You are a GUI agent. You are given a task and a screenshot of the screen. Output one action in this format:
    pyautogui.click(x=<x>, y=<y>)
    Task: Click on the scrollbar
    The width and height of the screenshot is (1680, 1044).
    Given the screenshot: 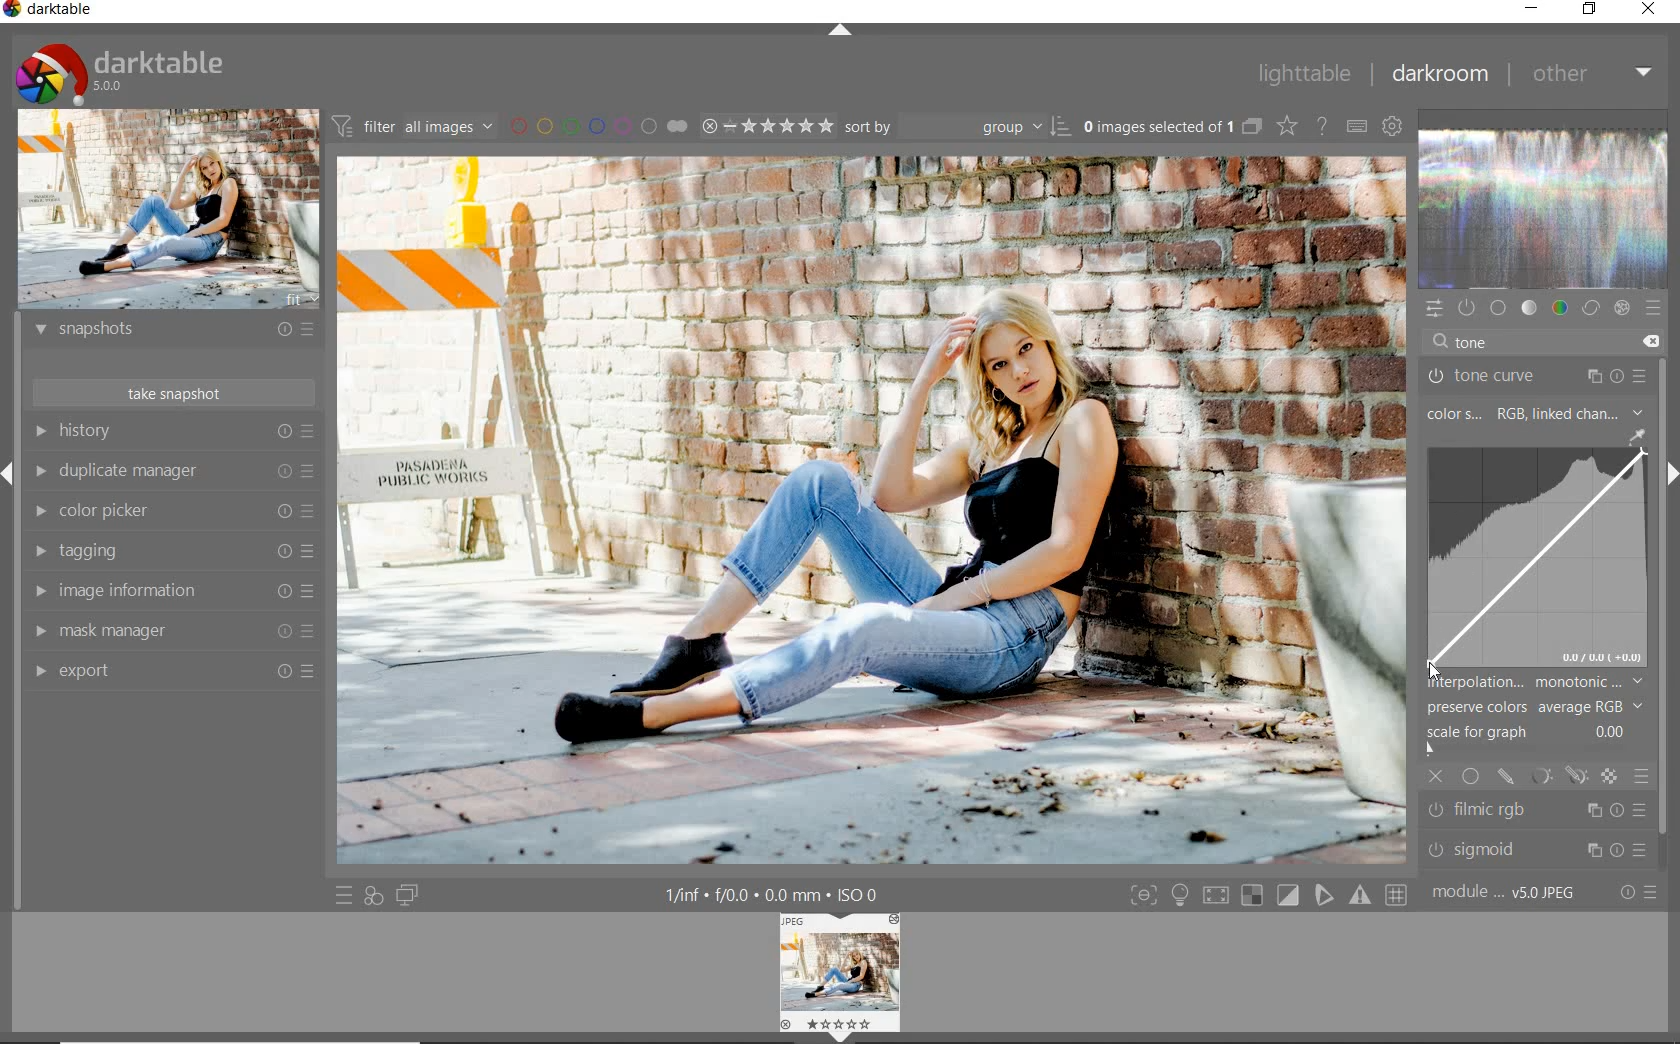 What is the action you would take?
    pyautogui.click(x=1668, y=599)
    